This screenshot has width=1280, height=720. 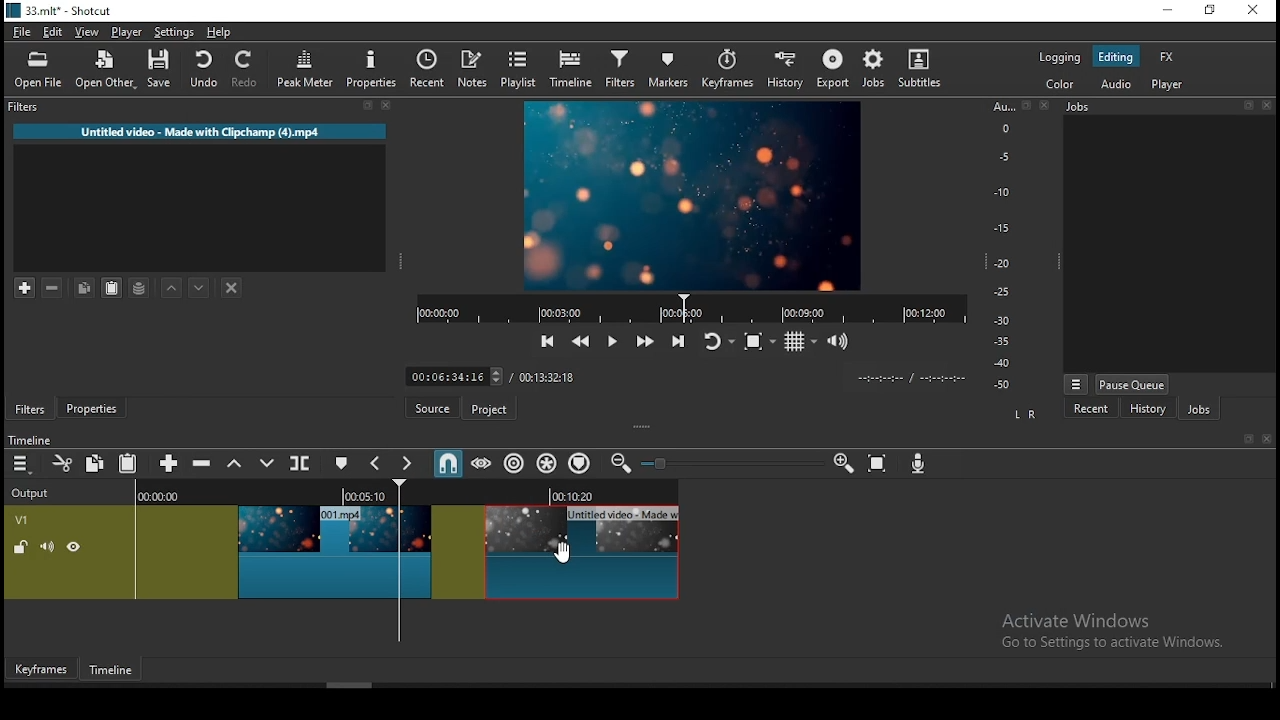 What do you see at coordinates (1043, 106) in the screenshot?
I see `` at bounding box center [1043, 106].